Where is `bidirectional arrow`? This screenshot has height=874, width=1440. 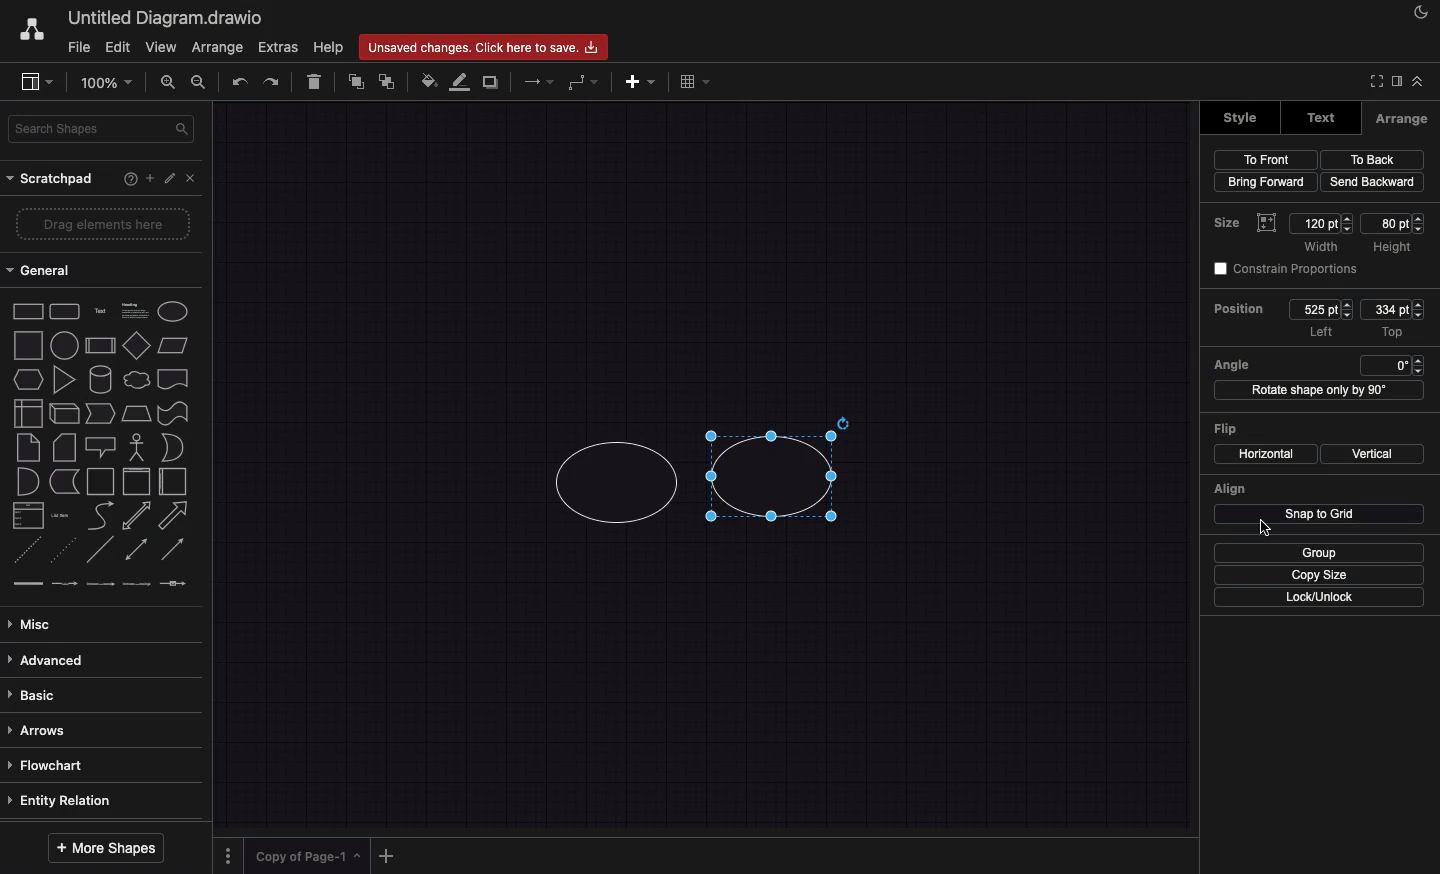
bidirectional arrow is located at coordinates (138, 516).